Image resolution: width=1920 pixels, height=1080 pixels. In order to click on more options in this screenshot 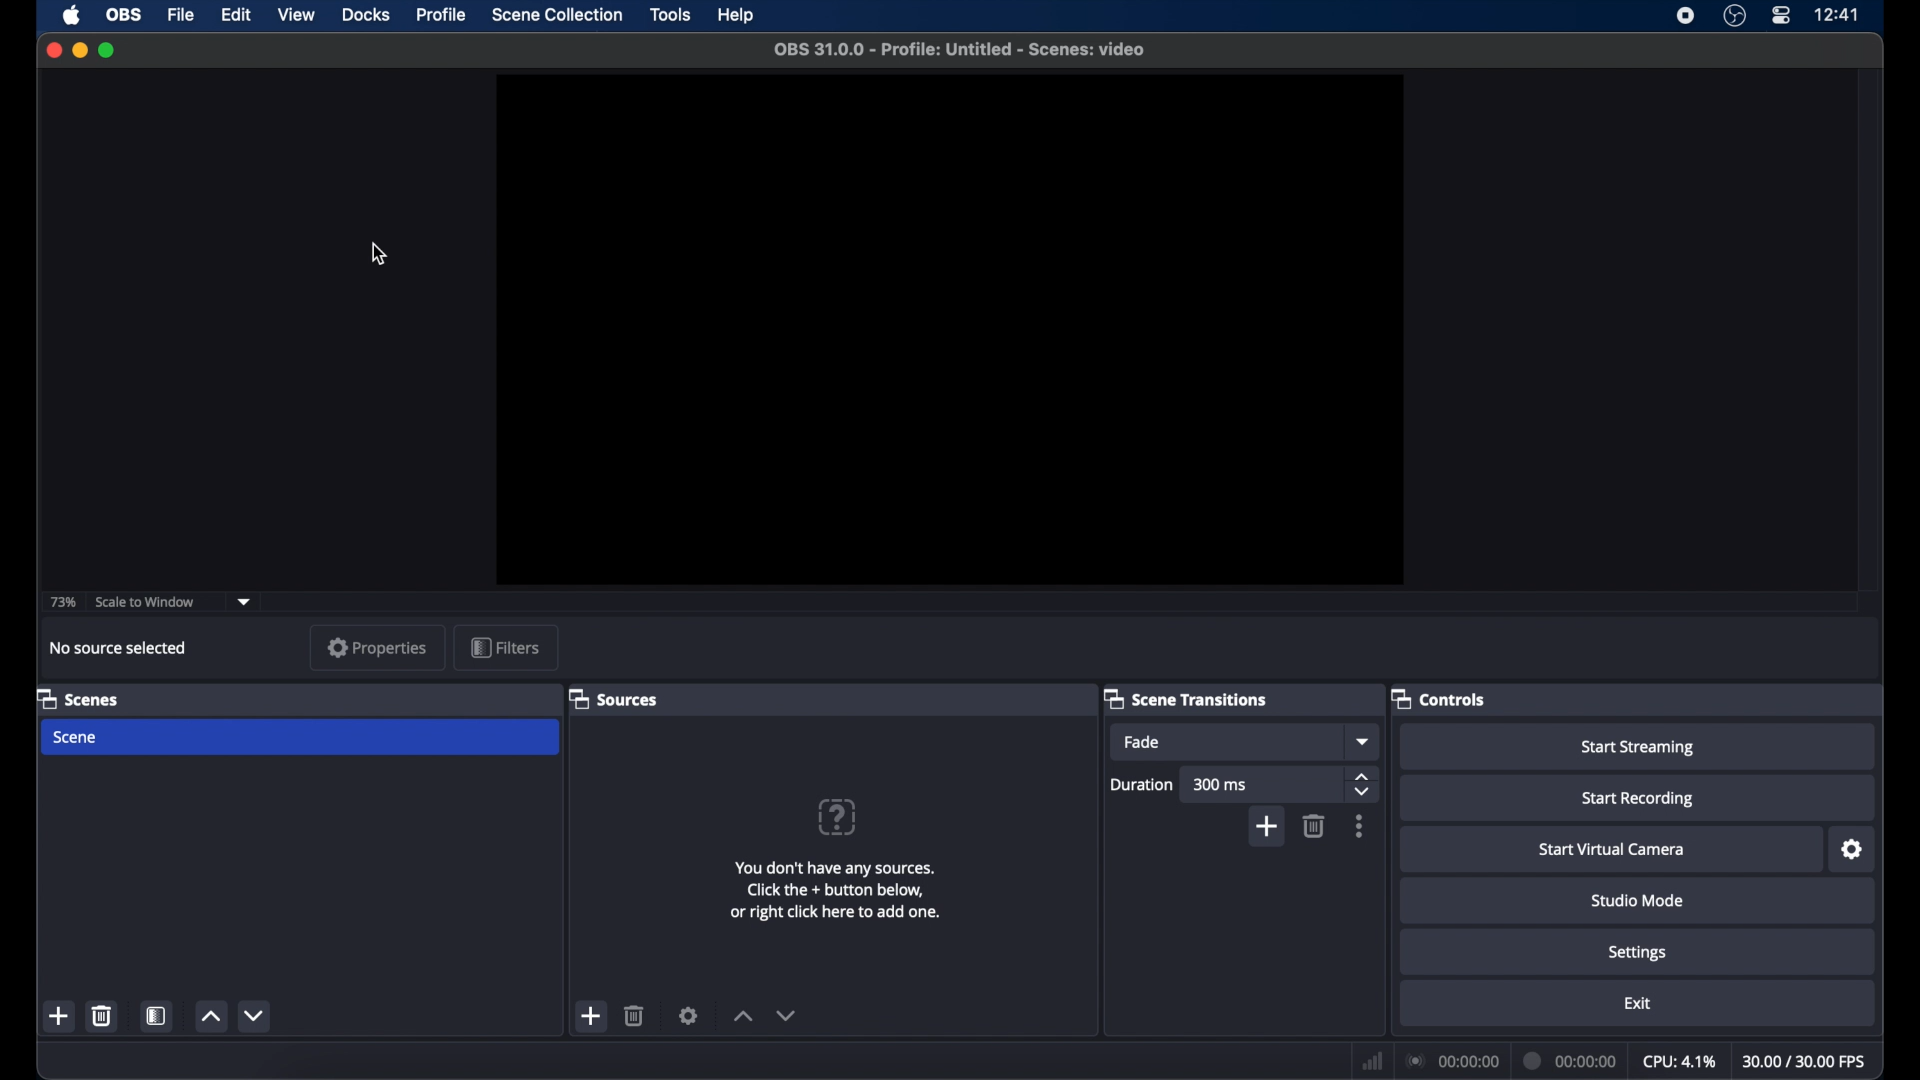, I will do `click(1361, 827)`.